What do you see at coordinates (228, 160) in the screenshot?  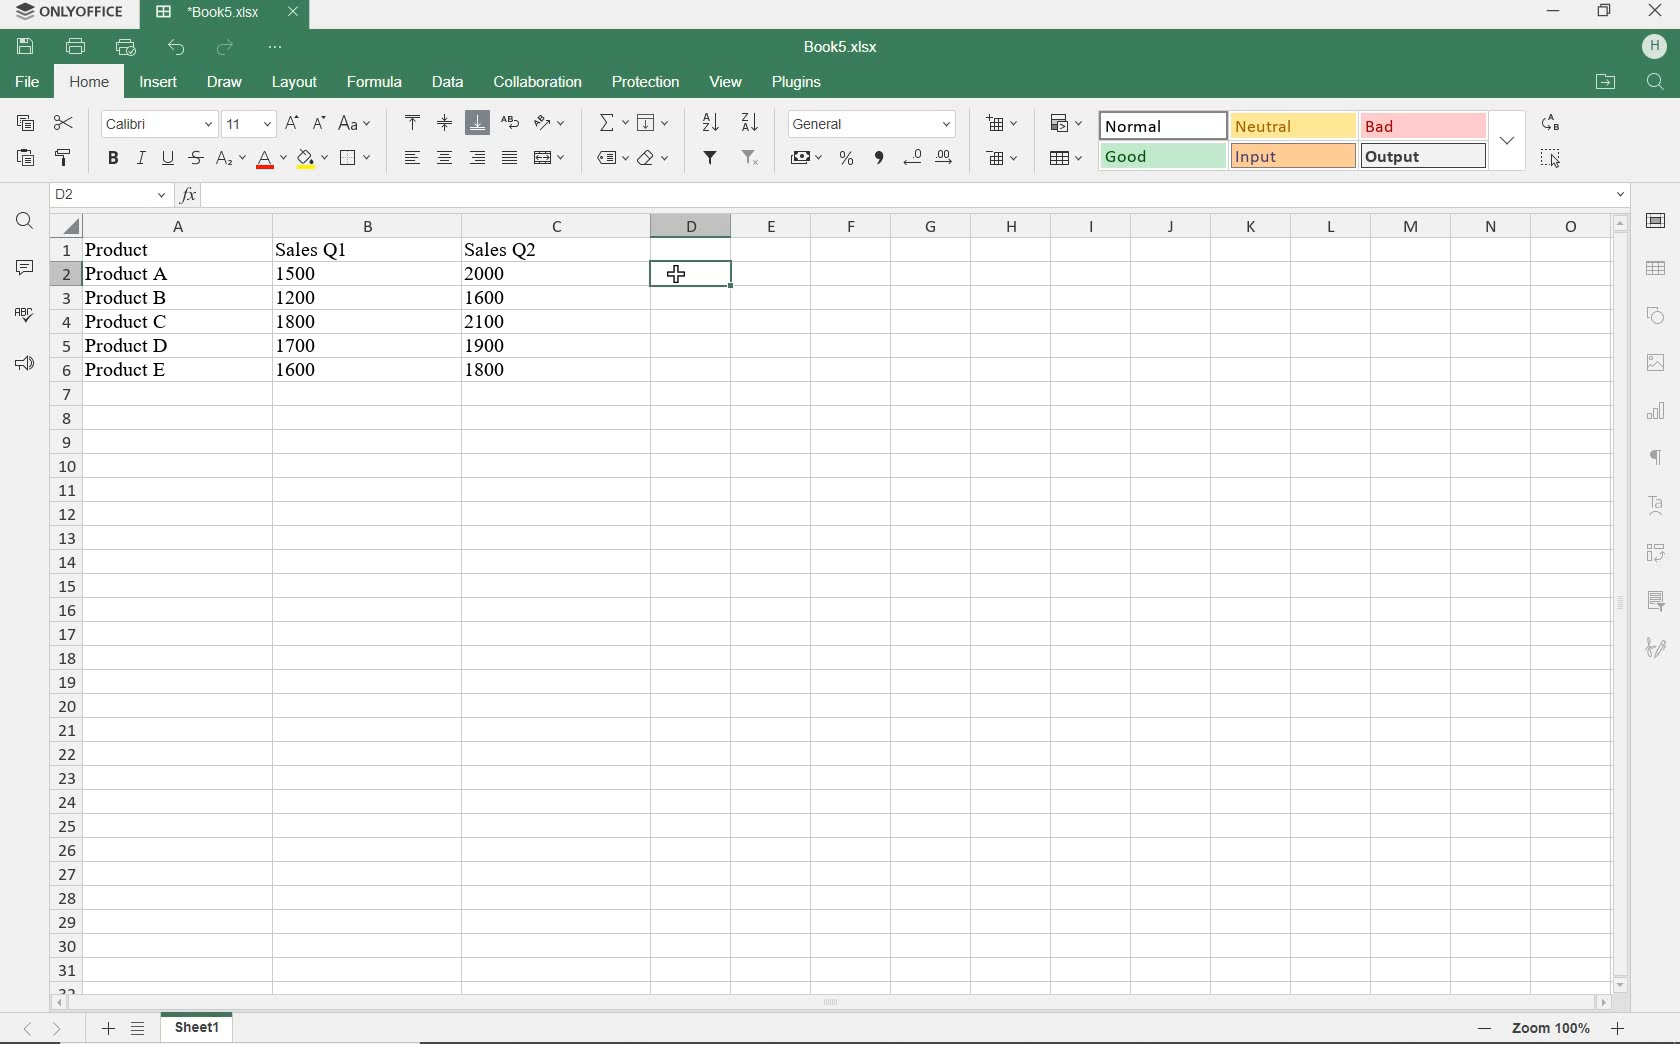 I see `subscript/superscript` at bounding box center [228, 160].